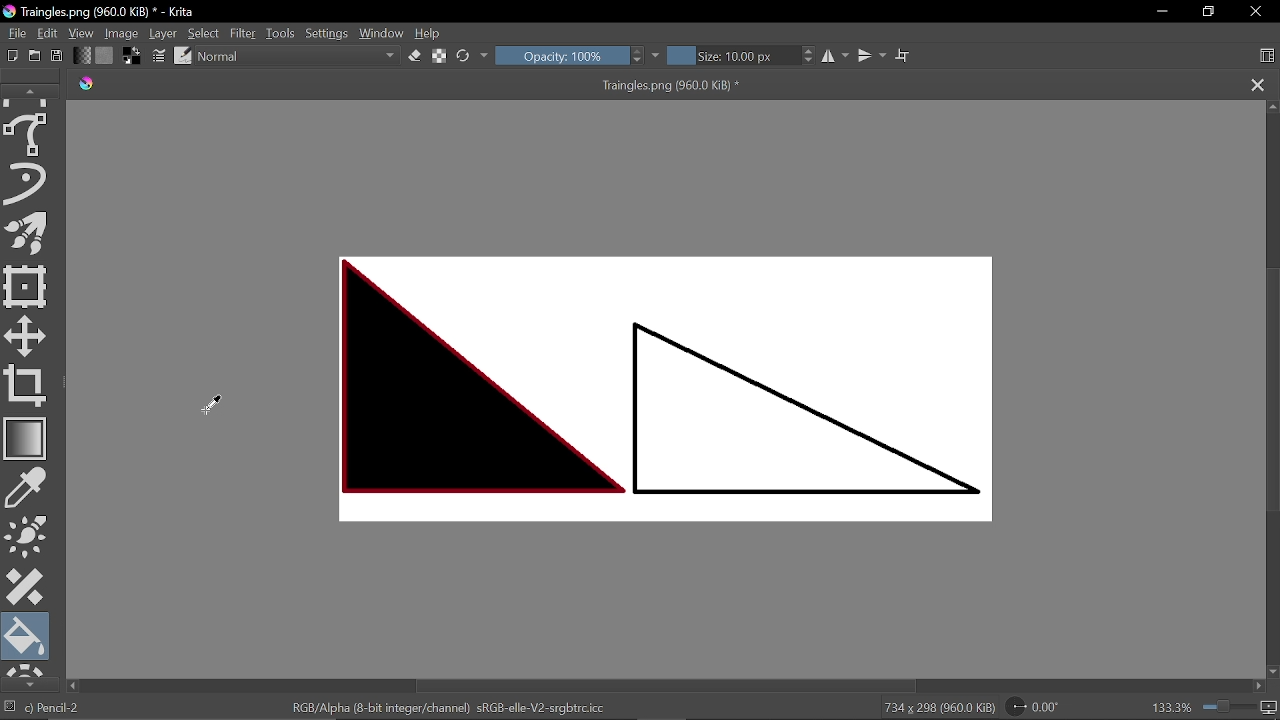 The image size is (1280, 720). Describe the element at coordinates (1032, 707) in the screenshot. I see `0.00` at that location.